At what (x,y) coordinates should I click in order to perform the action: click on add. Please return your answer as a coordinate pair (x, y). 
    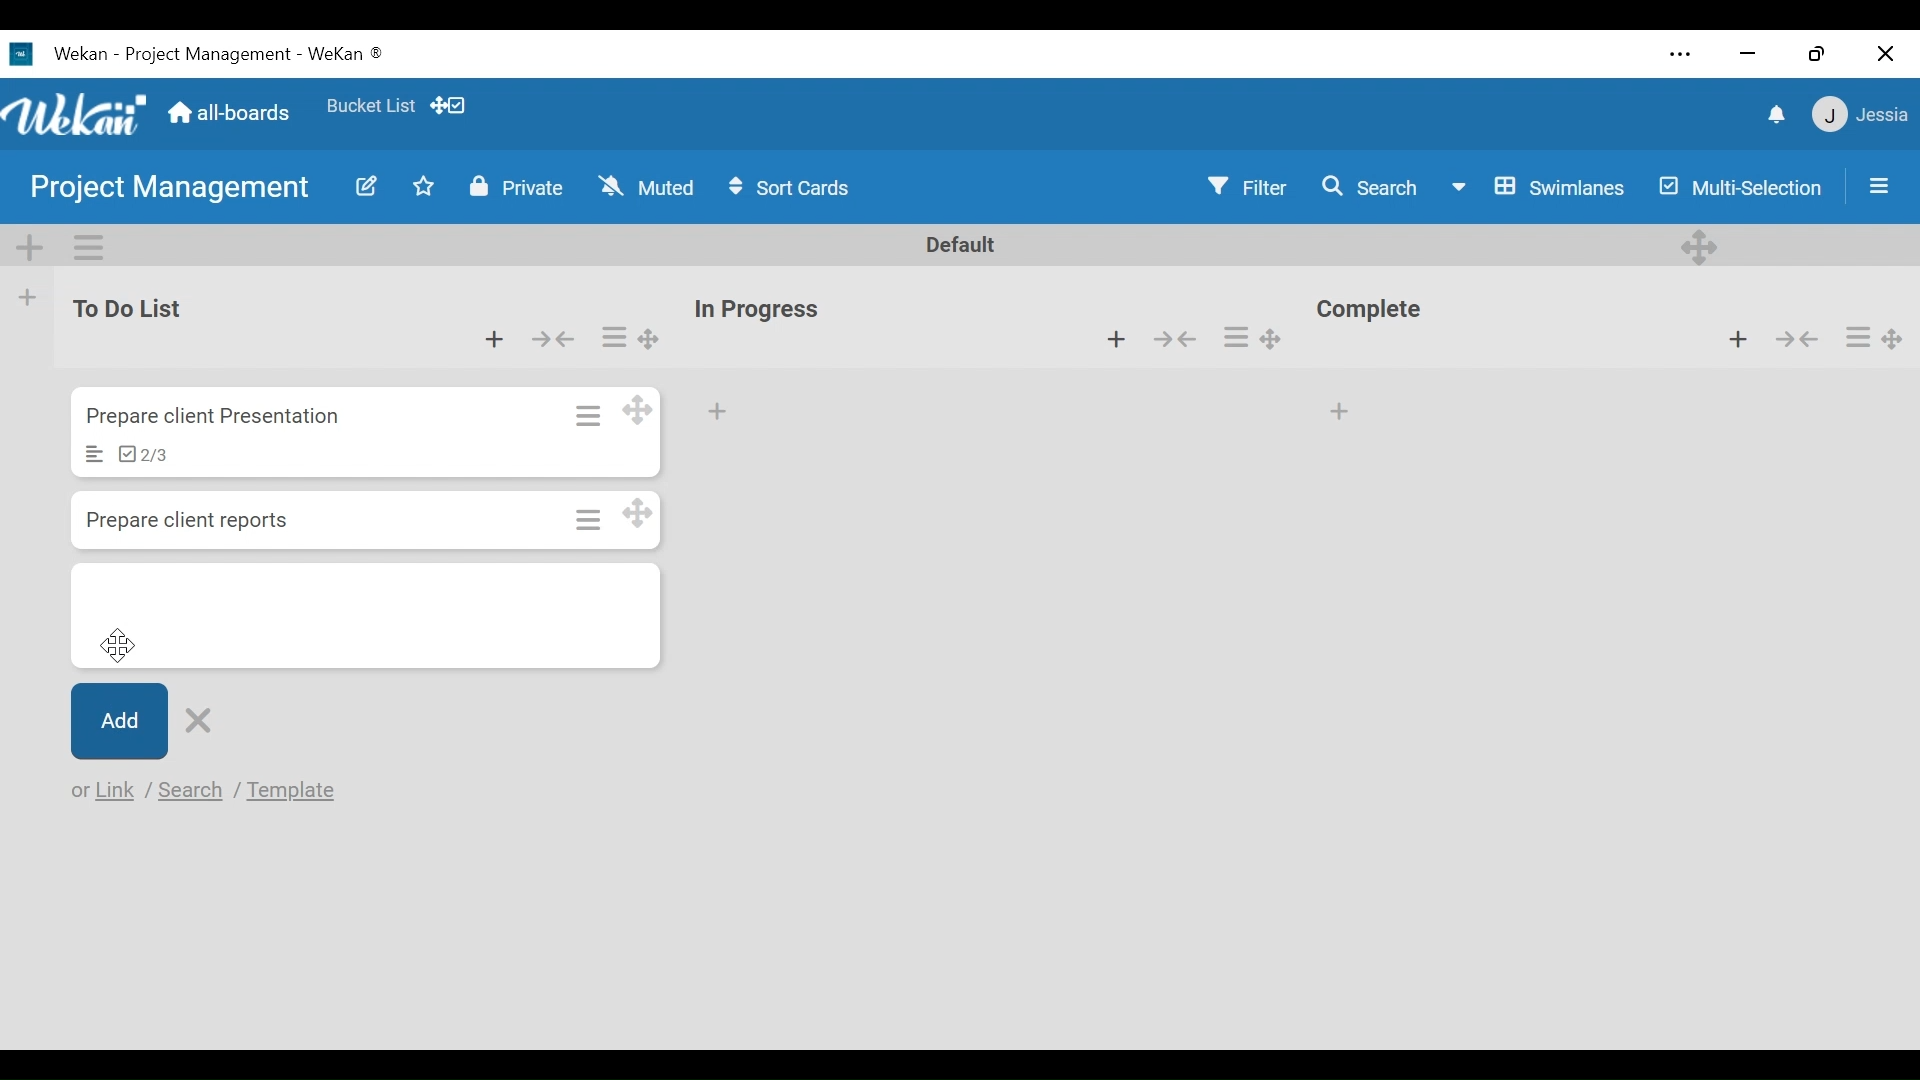
    Looking at the image, I should click on (724, 413).